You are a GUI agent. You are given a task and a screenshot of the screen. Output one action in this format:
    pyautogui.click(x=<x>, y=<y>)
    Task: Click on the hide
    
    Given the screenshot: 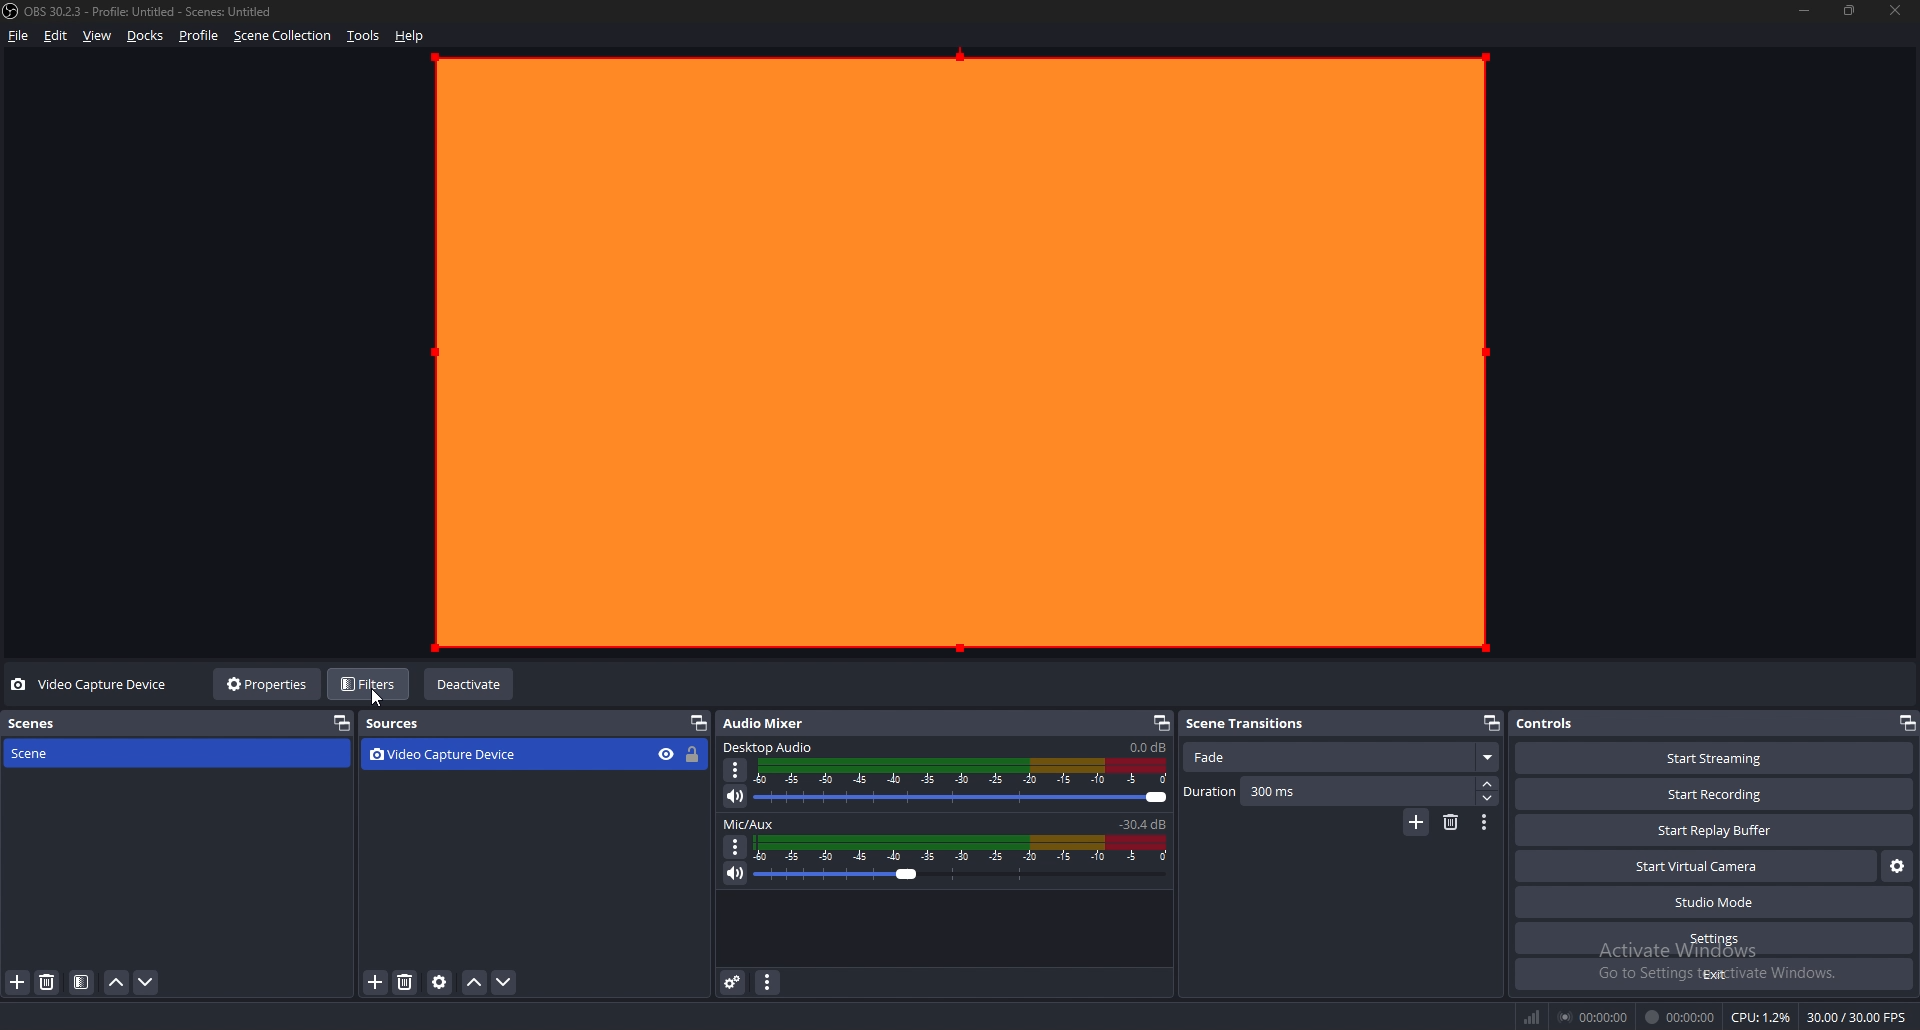 What is the action you would take?
    pyautogui.click(x=666, y=755)
    